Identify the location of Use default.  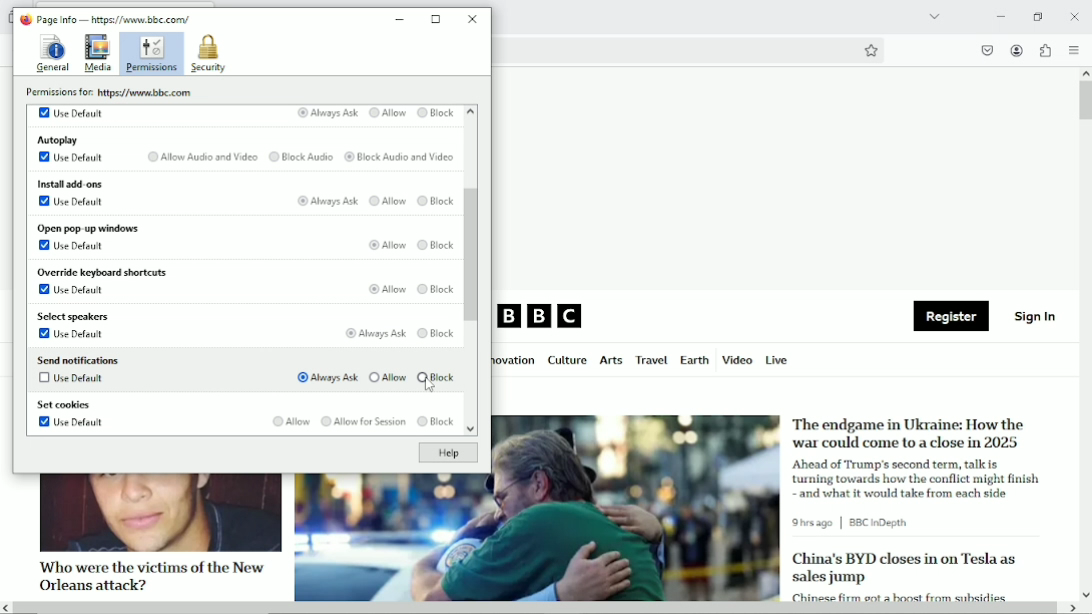
(71, 245).